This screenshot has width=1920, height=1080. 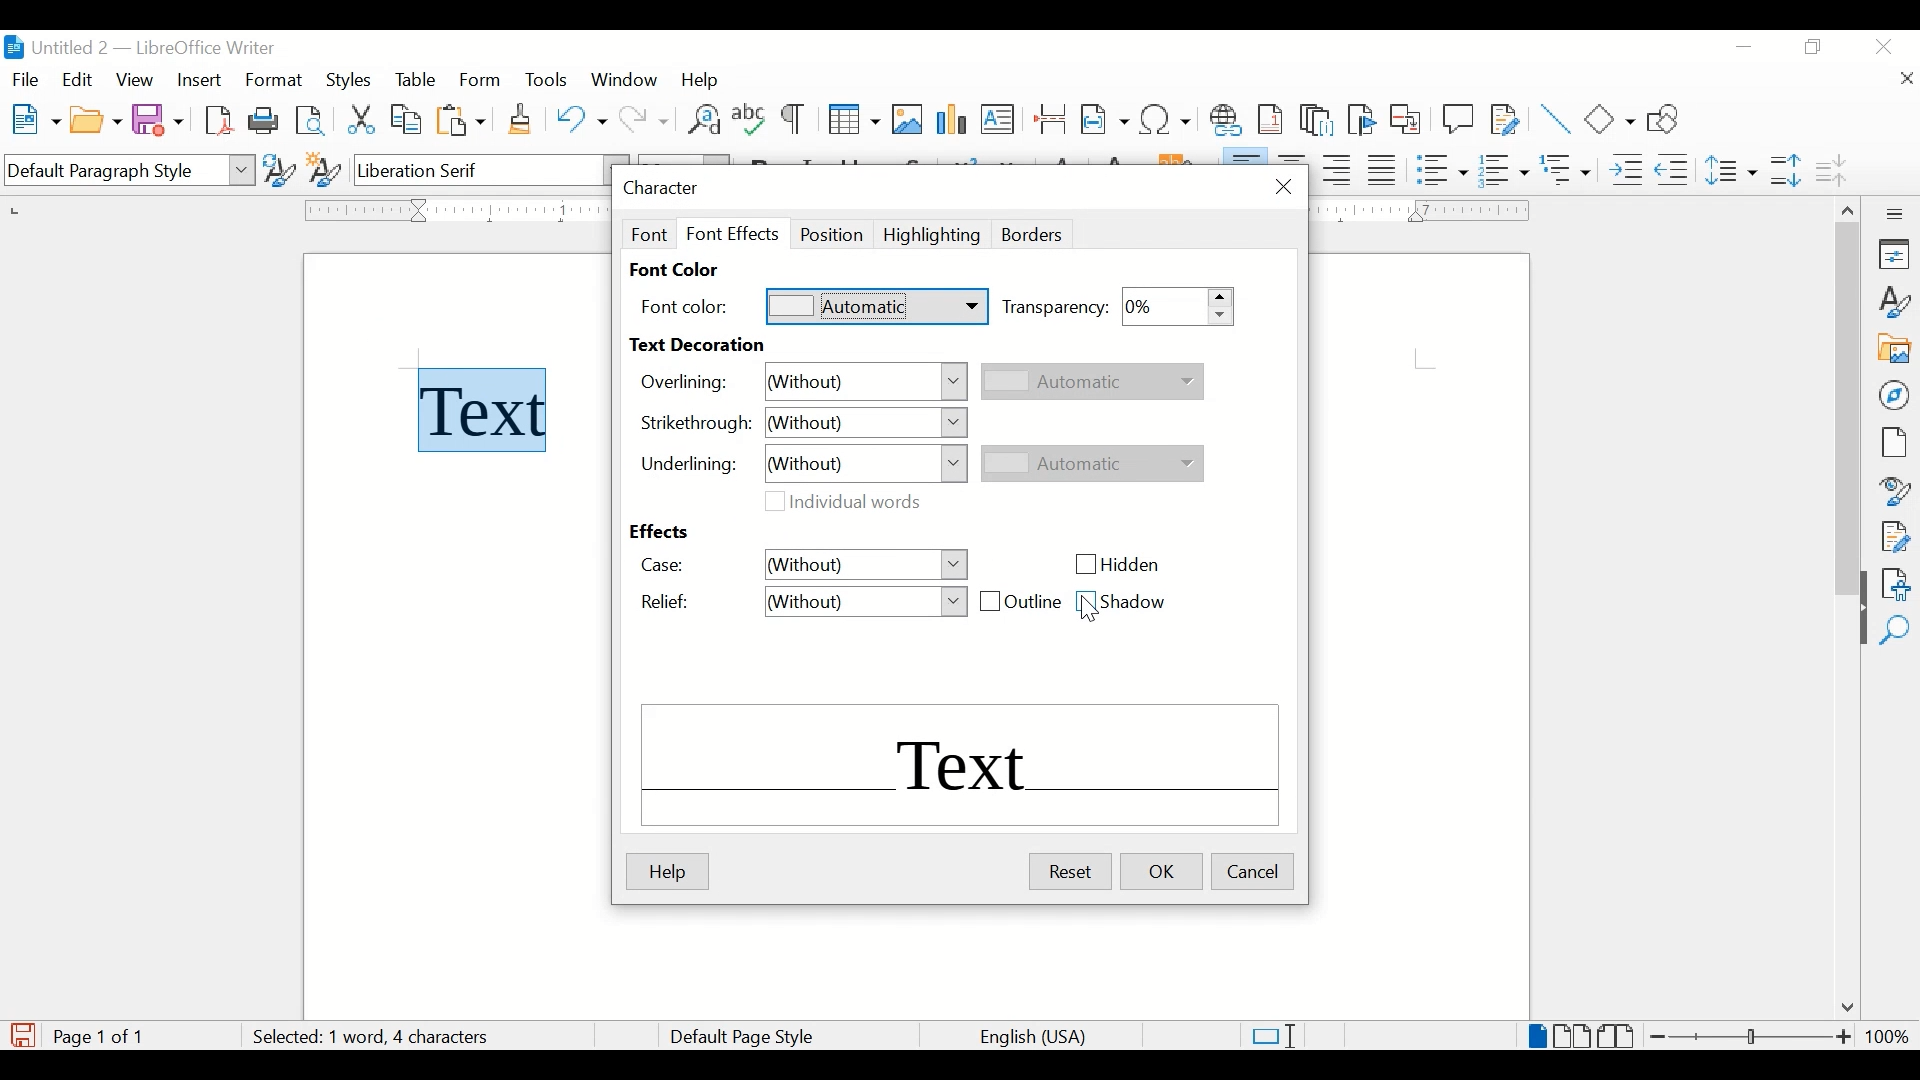 What do you see at coordinates (1338, 170) in the screenshot?
I see `align right` at bounding box center [1338, 170].